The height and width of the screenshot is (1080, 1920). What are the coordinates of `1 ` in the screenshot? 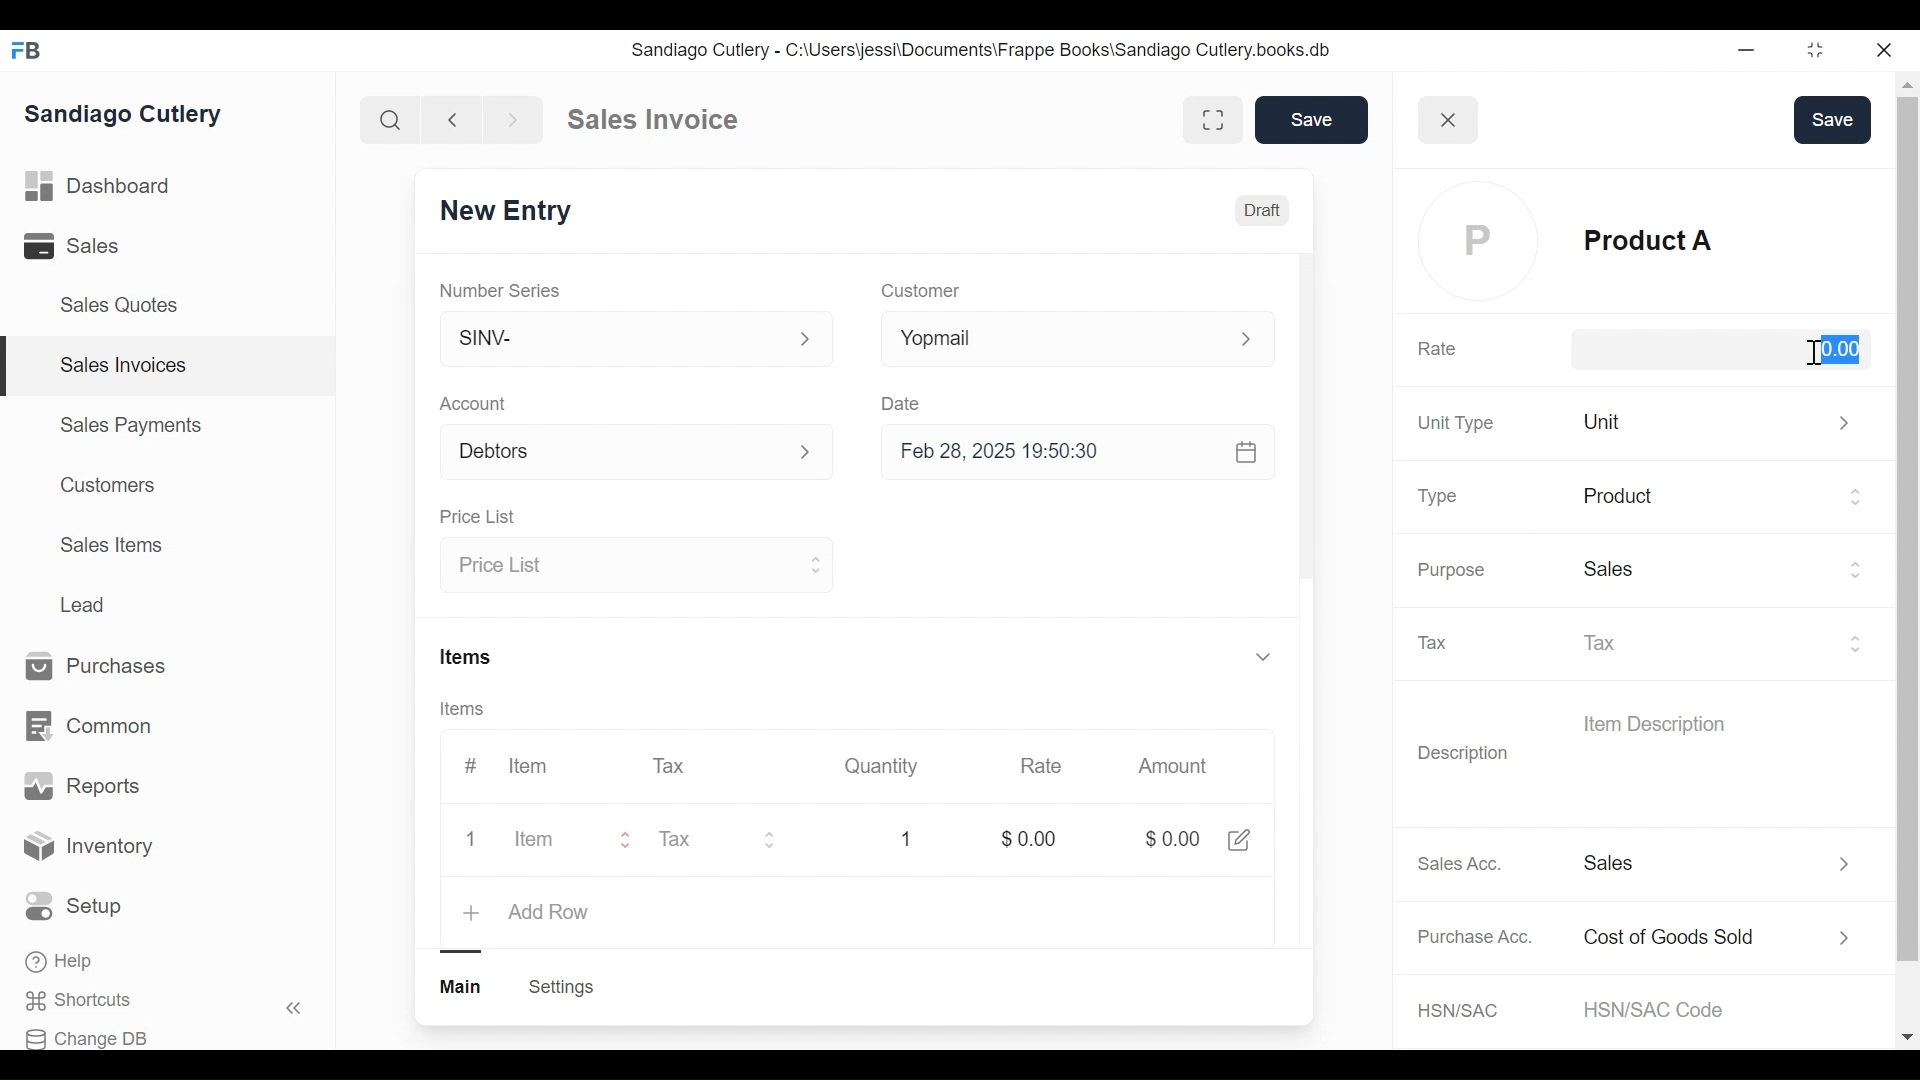 It's located at (909, 838).